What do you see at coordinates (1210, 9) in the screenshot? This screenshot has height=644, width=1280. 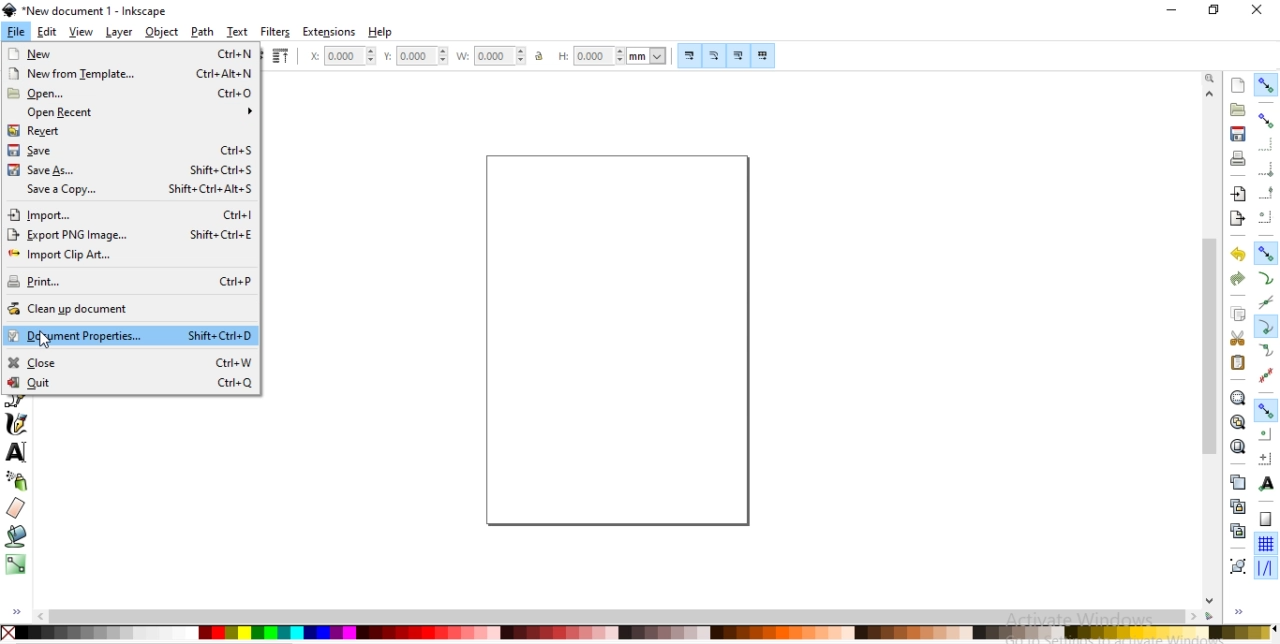 I see `restore down` at bounding box center [1210, 9].